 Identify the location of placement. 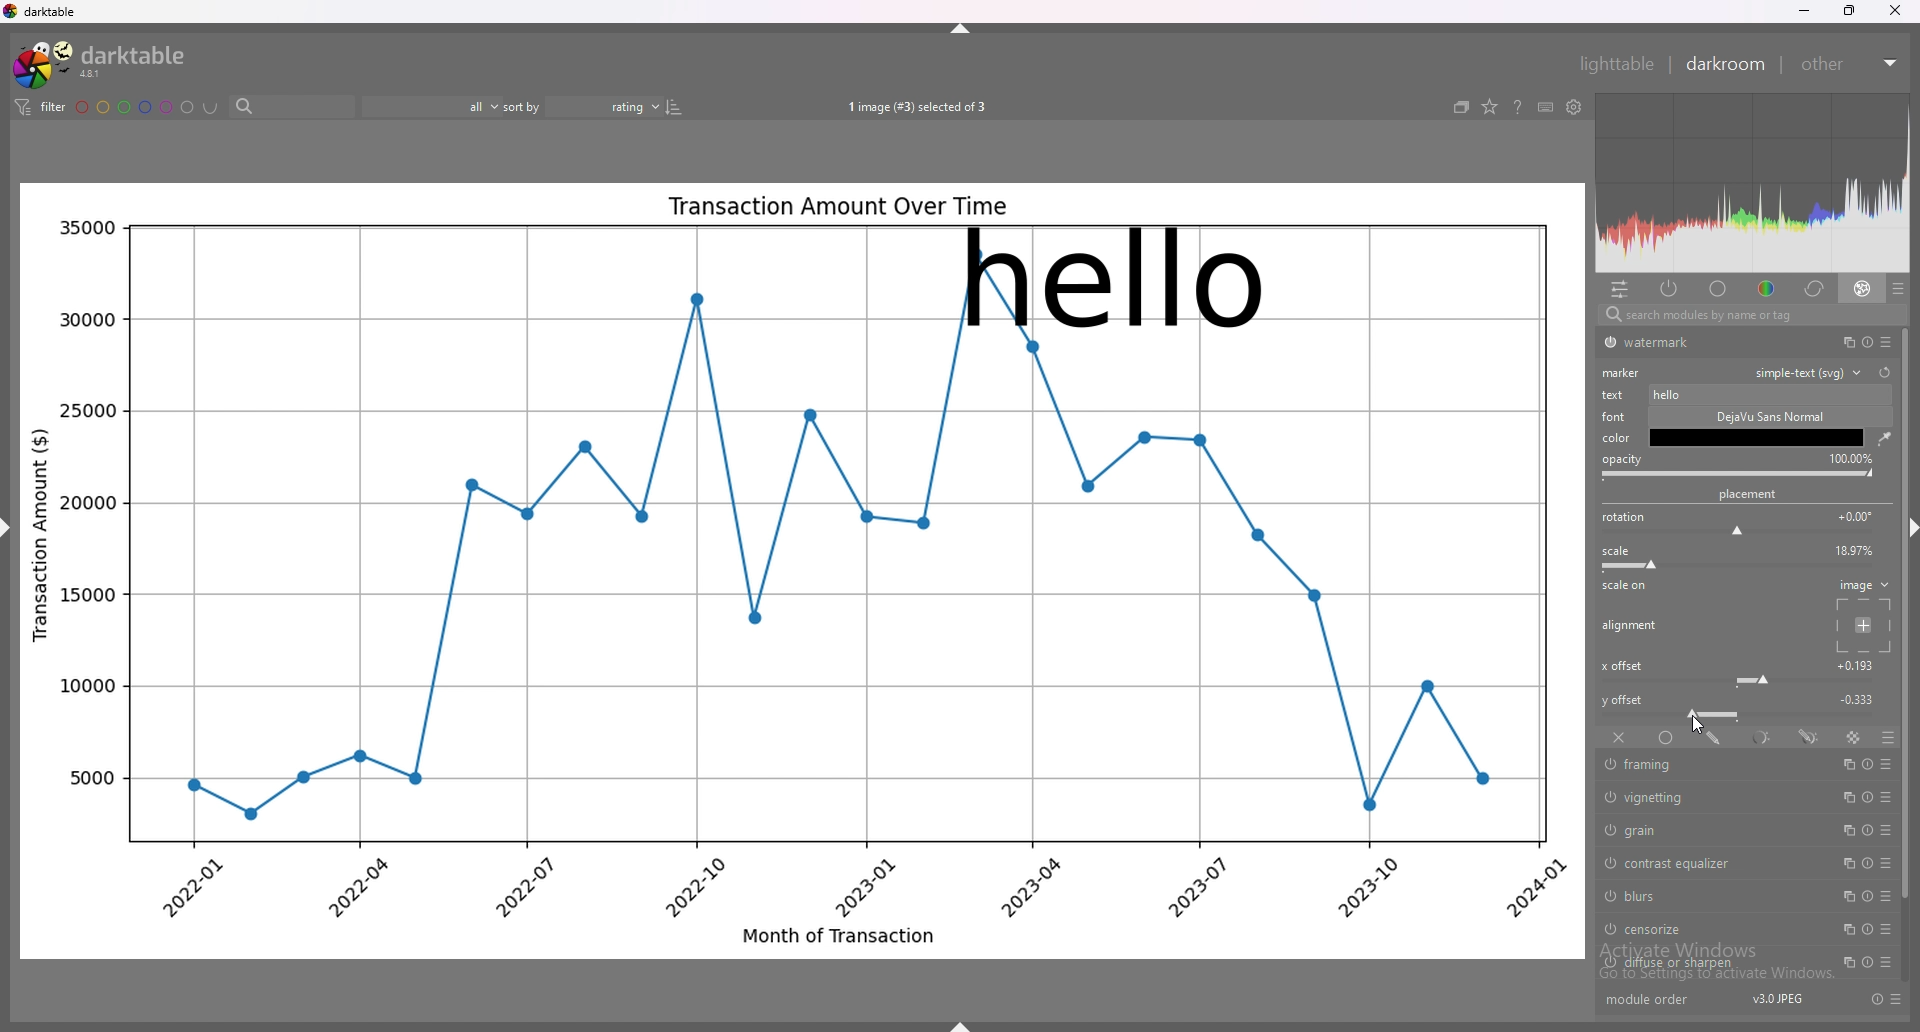
(1750, 494).